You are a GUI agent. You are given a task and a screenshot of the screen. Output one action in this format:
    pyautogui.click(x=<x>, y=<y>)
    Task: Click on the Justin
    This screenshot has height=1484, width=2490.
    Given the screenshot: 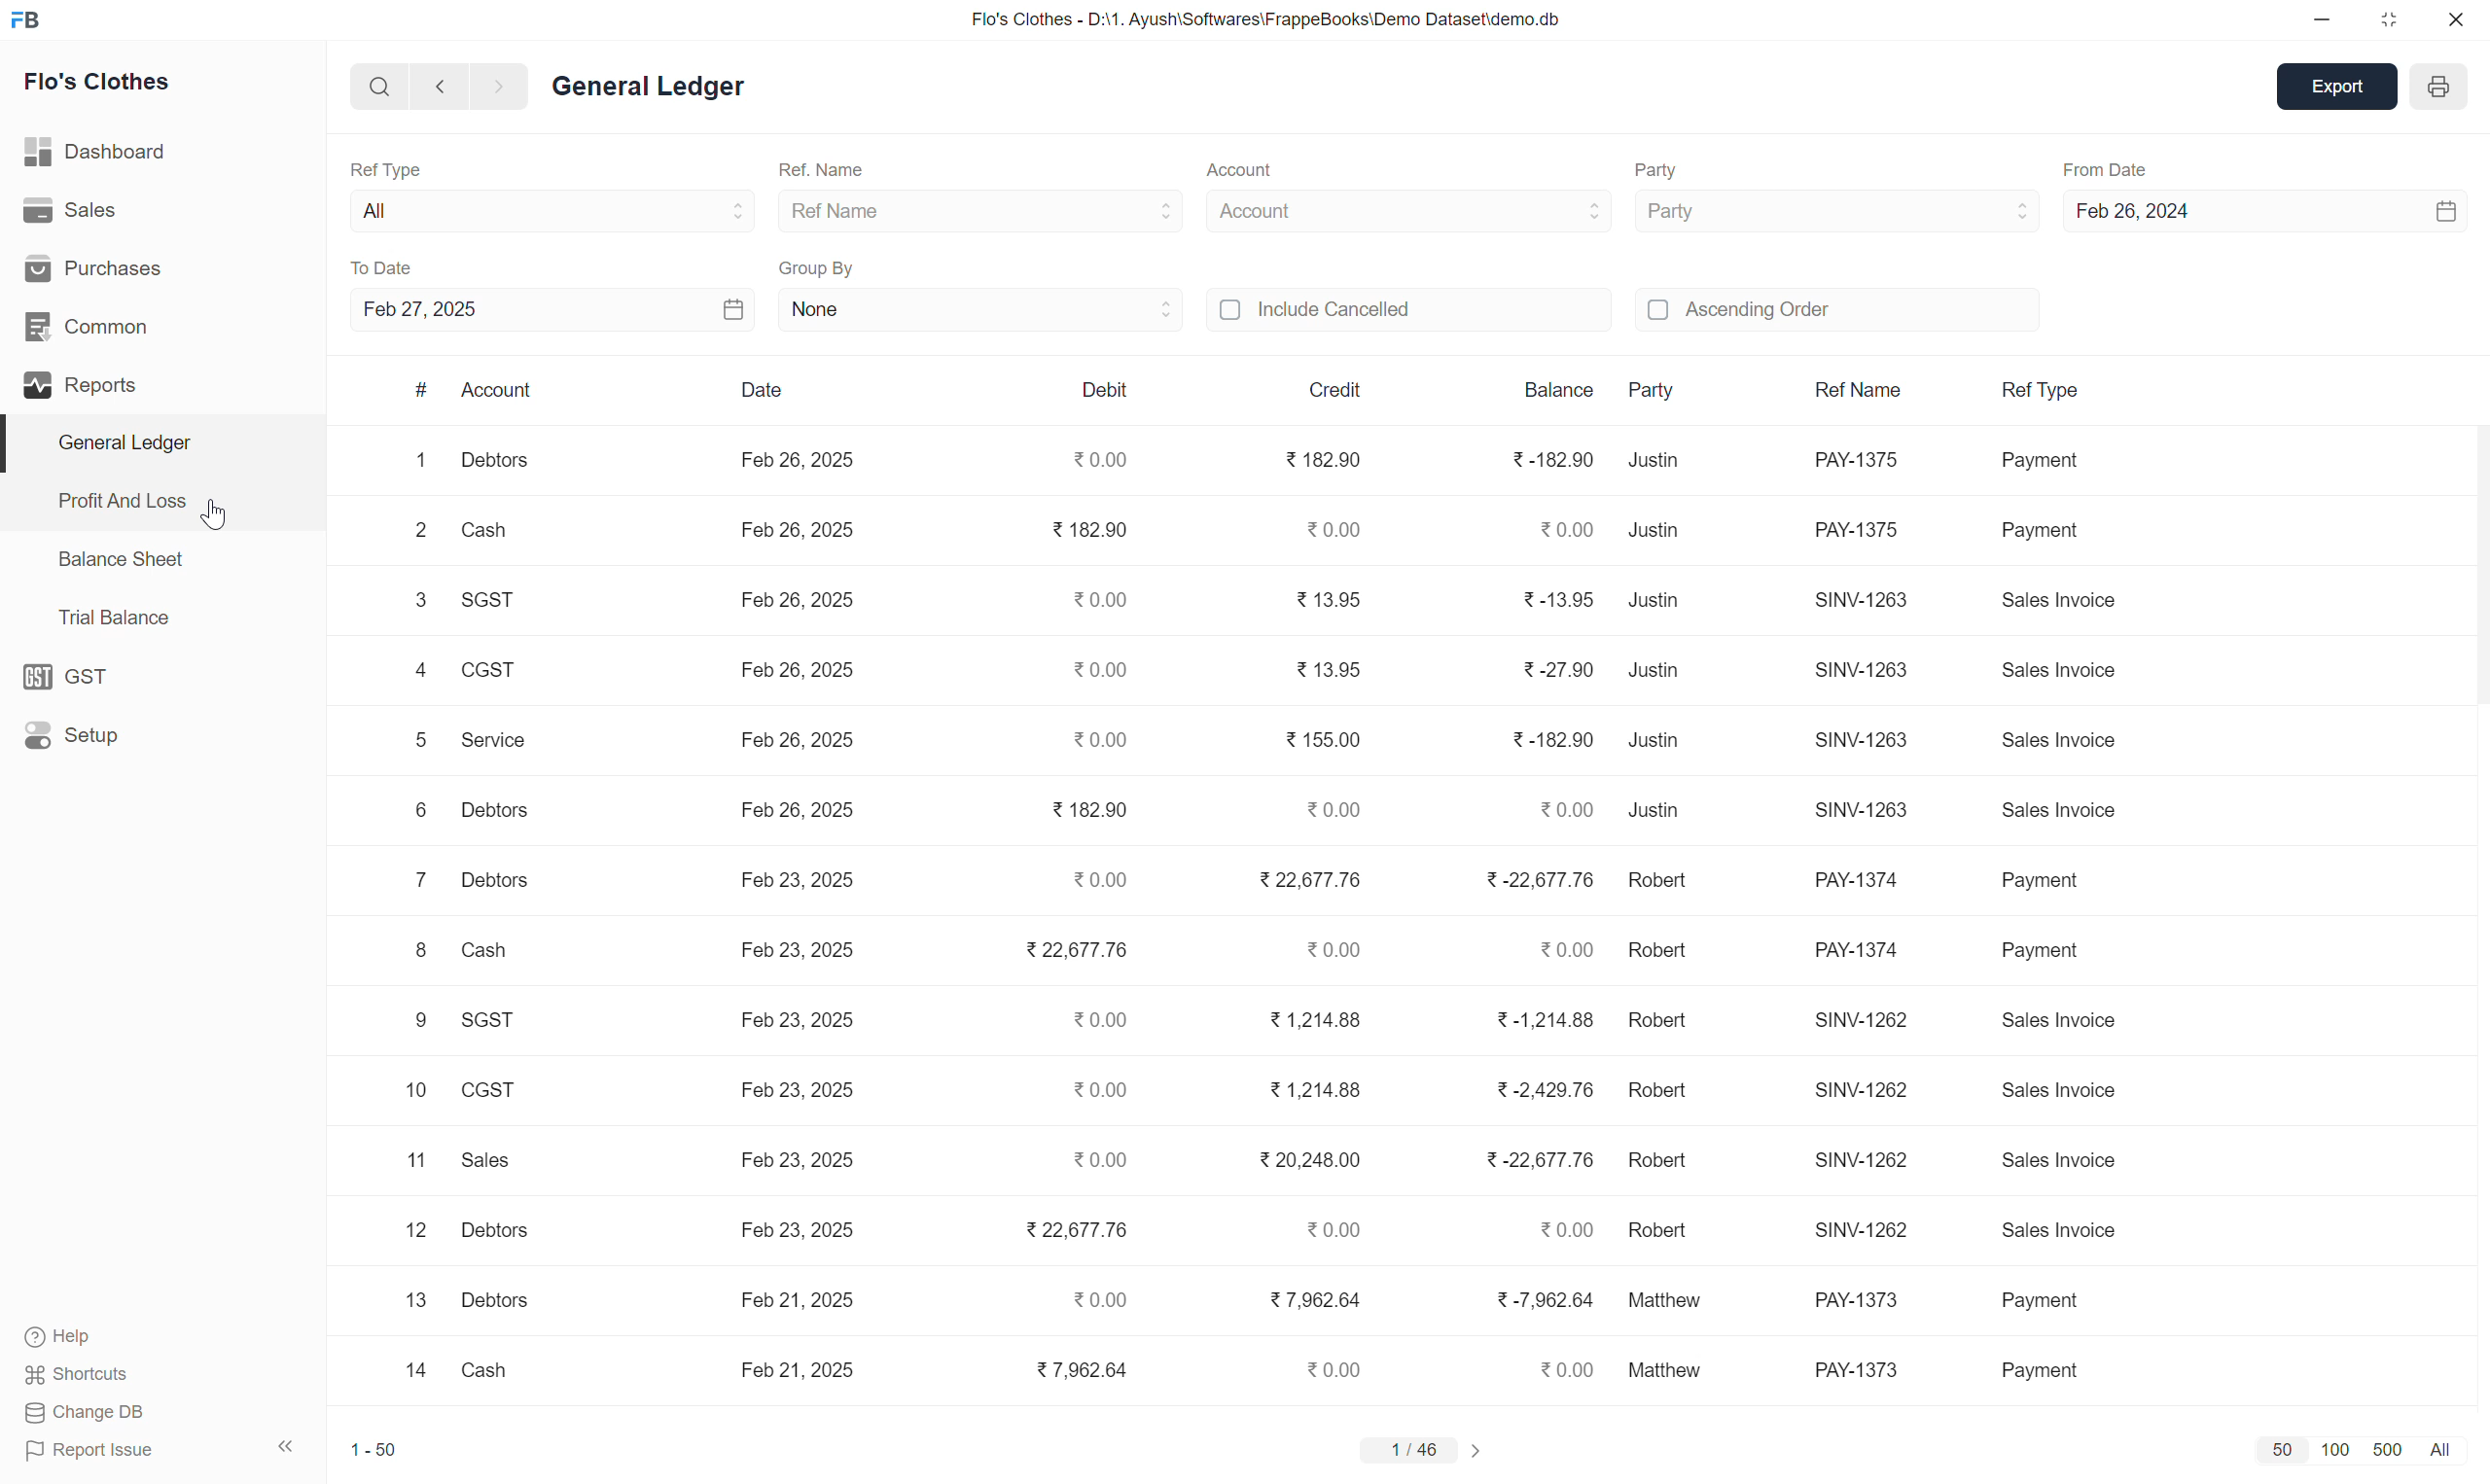 What is the action you would take?
    pyautogui.click(x=1657, y=462)
    